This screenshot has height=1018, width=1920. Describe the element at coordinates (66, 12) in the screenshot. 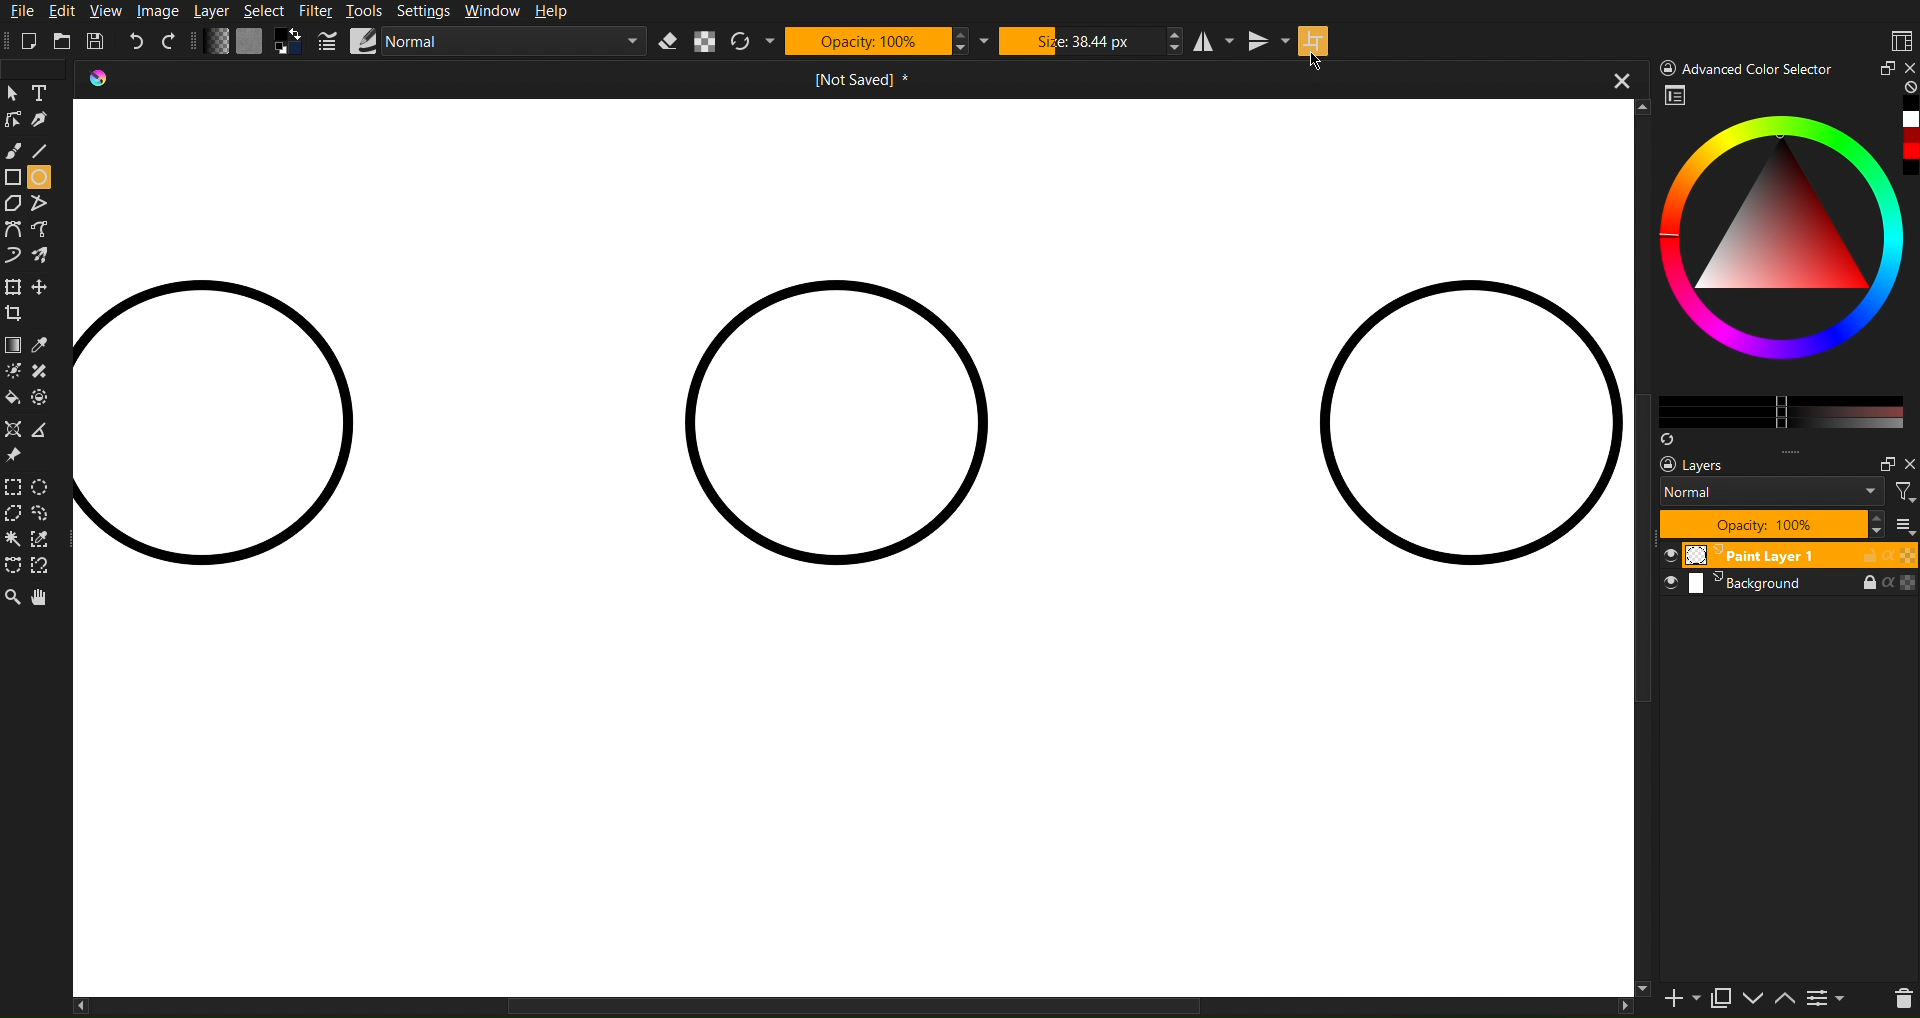

I see `Edit` at that location.